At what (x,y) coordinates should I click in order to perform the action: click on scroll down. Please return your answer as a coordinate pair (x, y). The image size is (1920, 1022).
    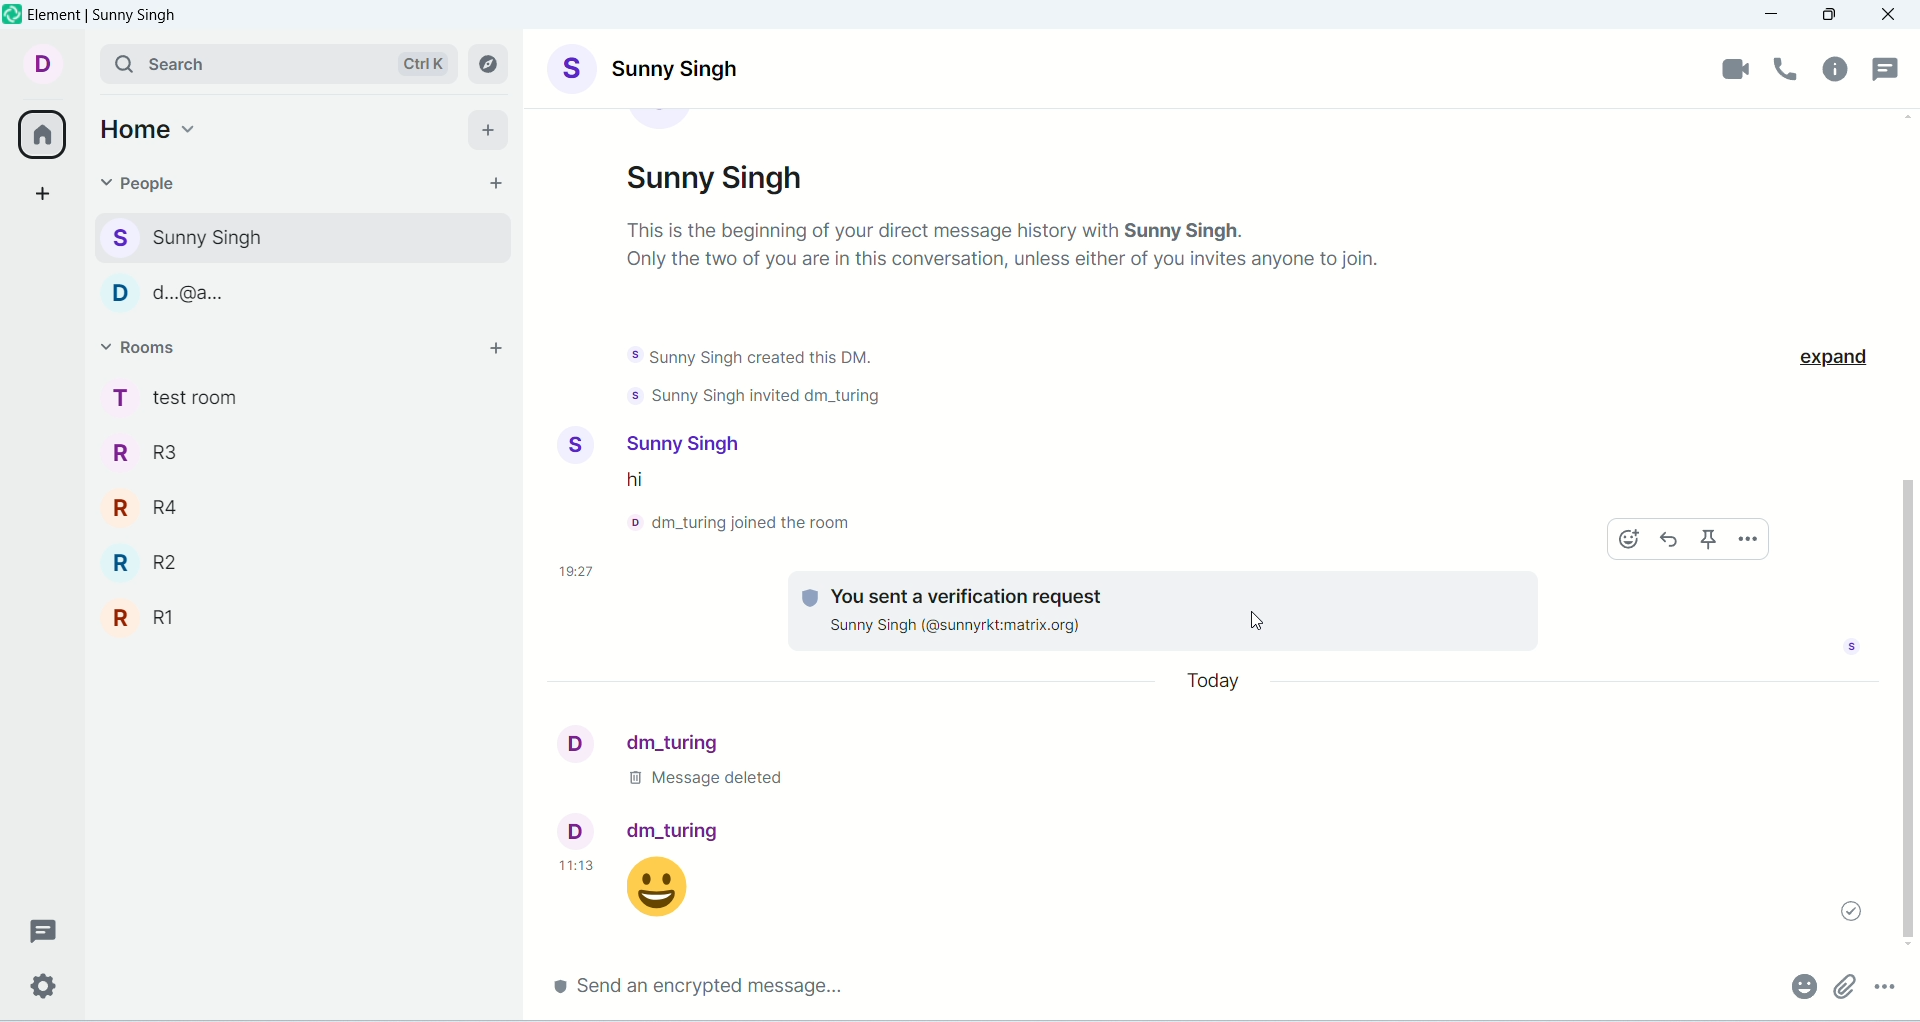
    Looking at the image, I should click on (1908, 943).